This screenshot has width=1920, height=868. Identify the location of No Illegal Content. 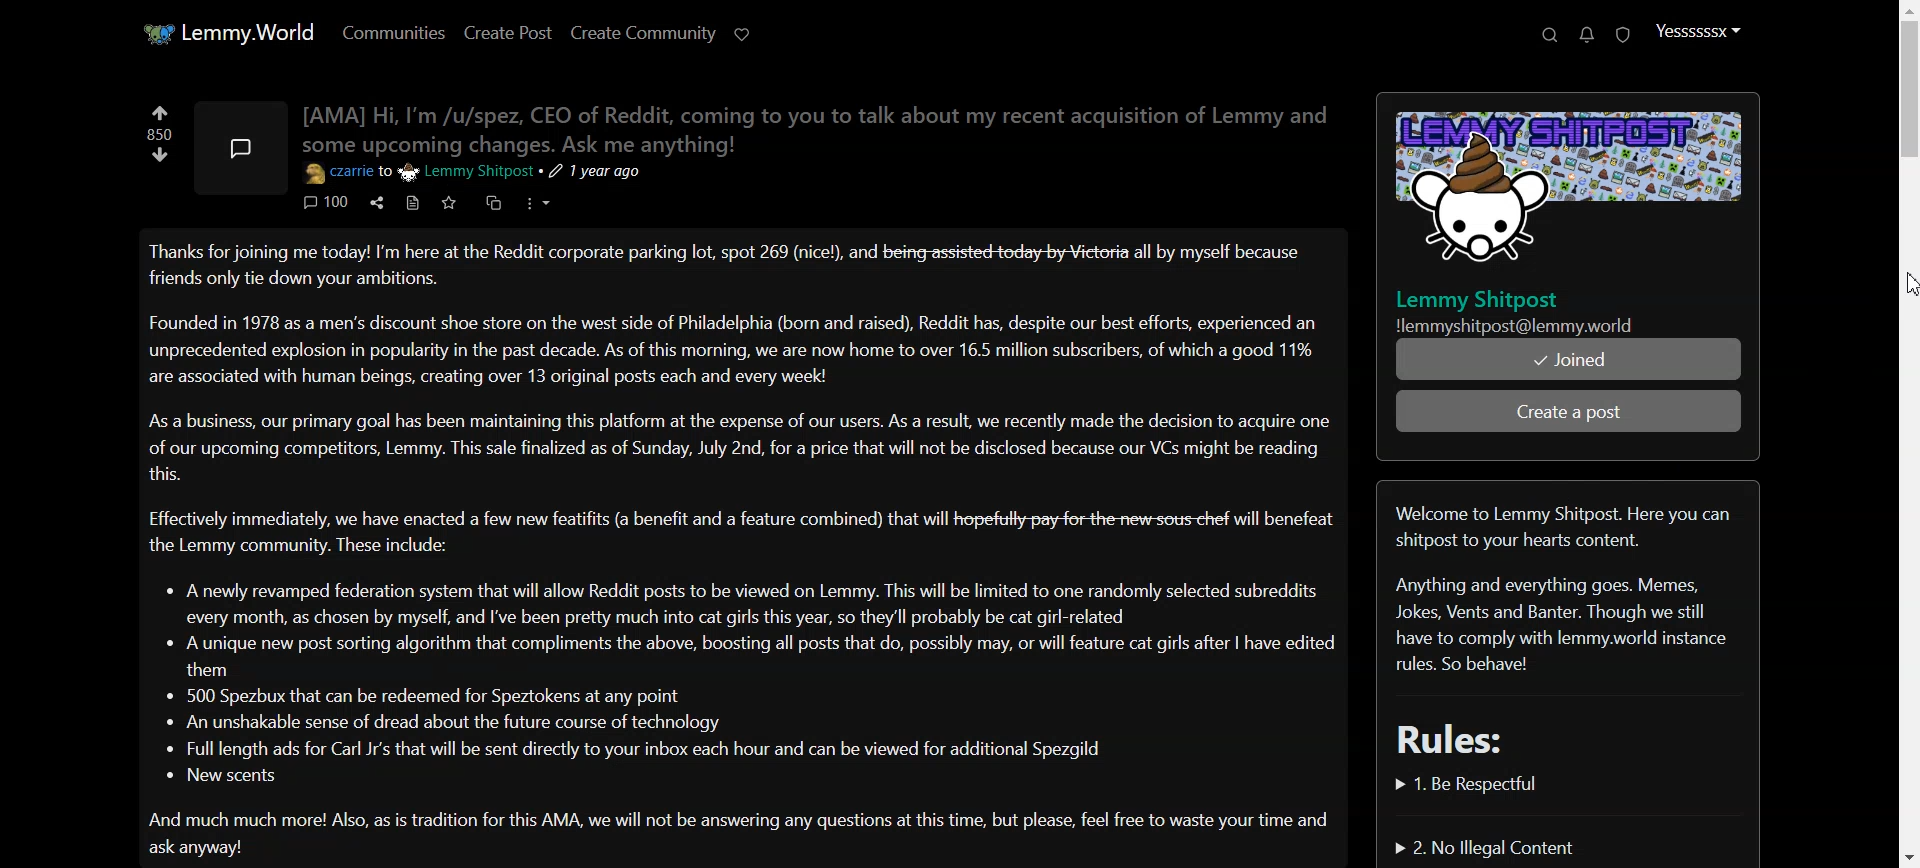
(1487, 846).